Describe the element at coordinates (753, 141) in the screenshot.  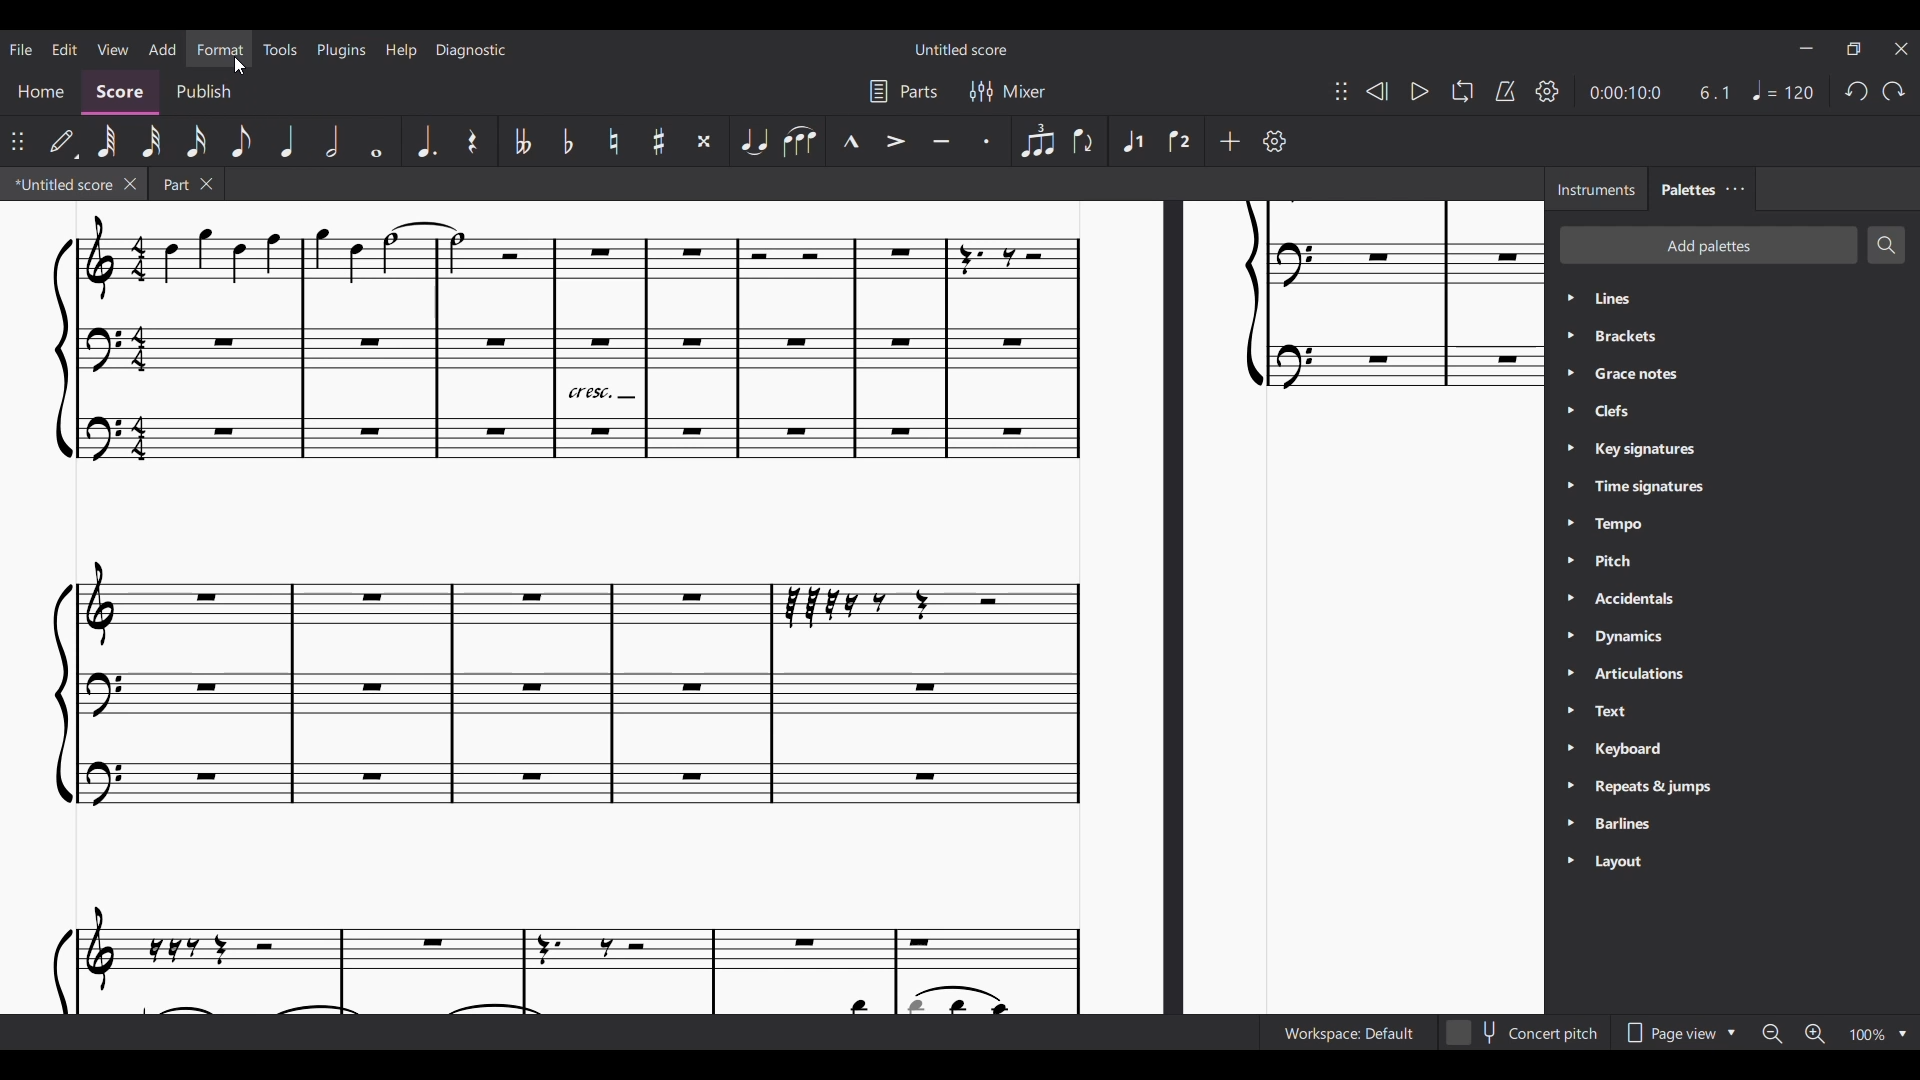
I see `Tie` at that location.